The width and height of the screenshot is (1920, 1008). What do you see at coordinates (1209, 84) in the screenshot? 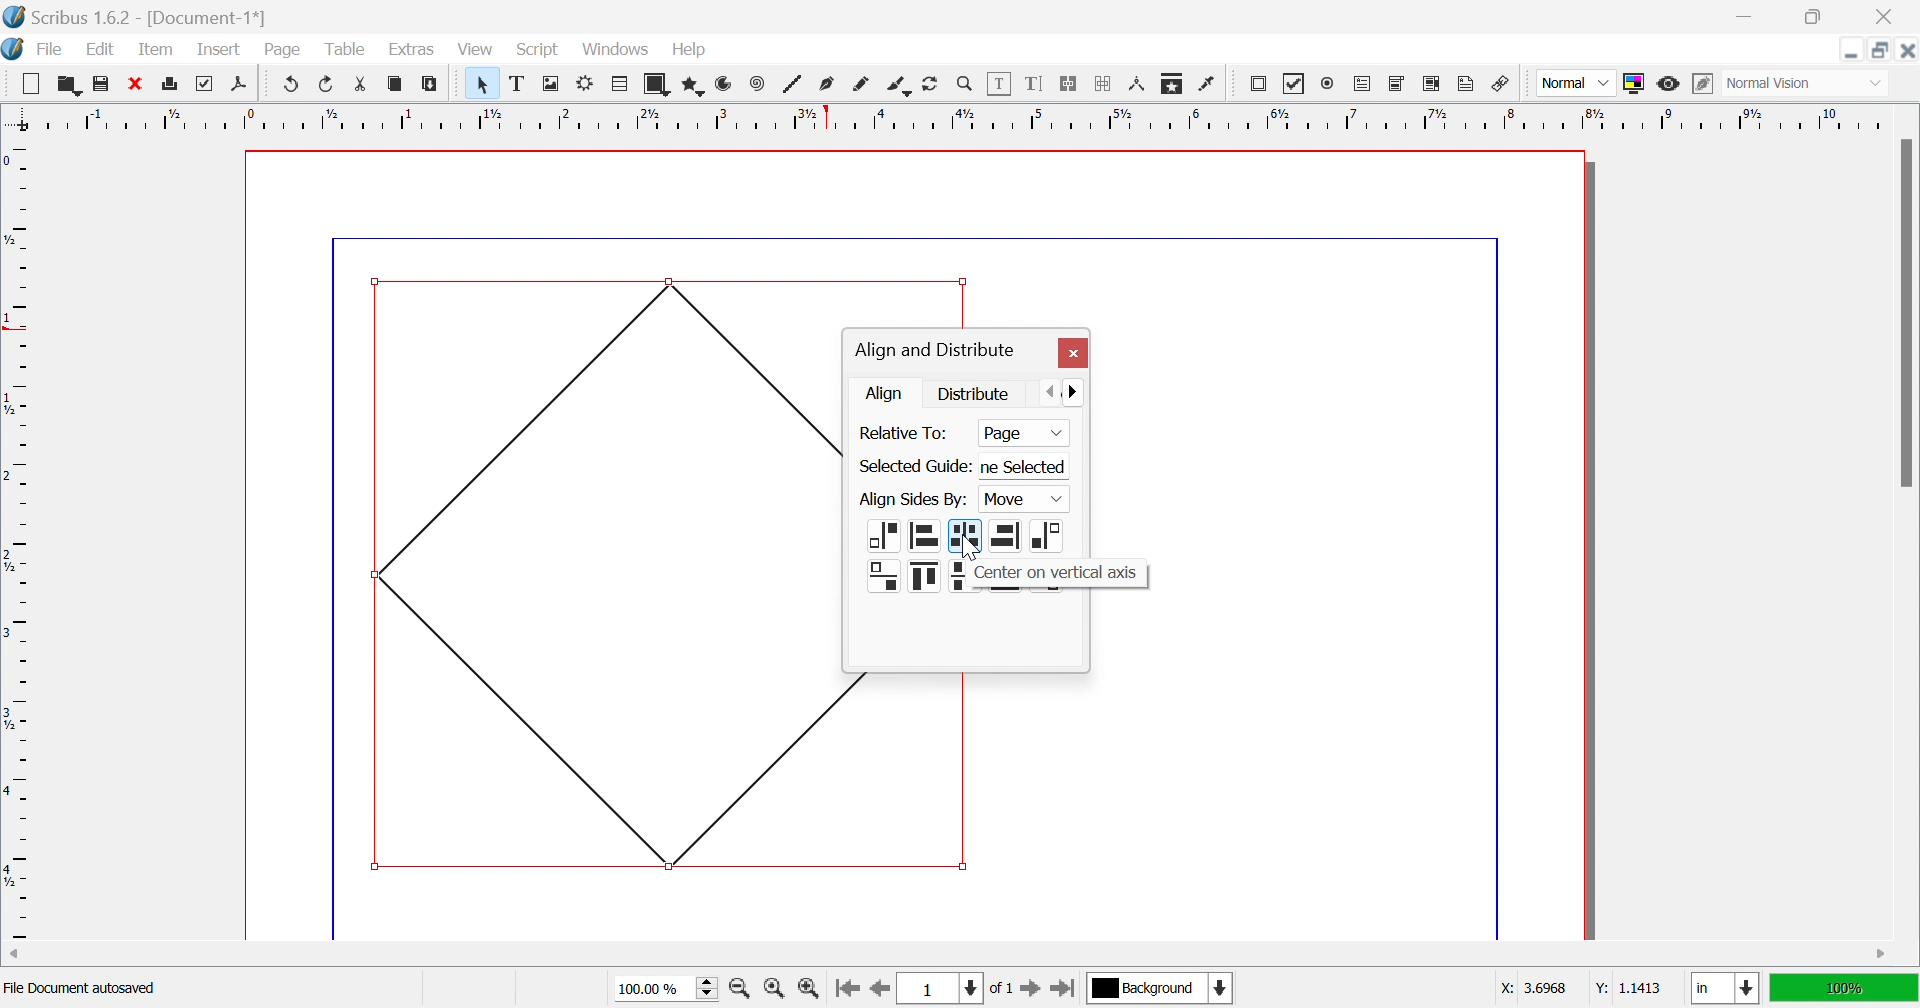
I see `Eye dropper` at bounding box center [1209, 84].